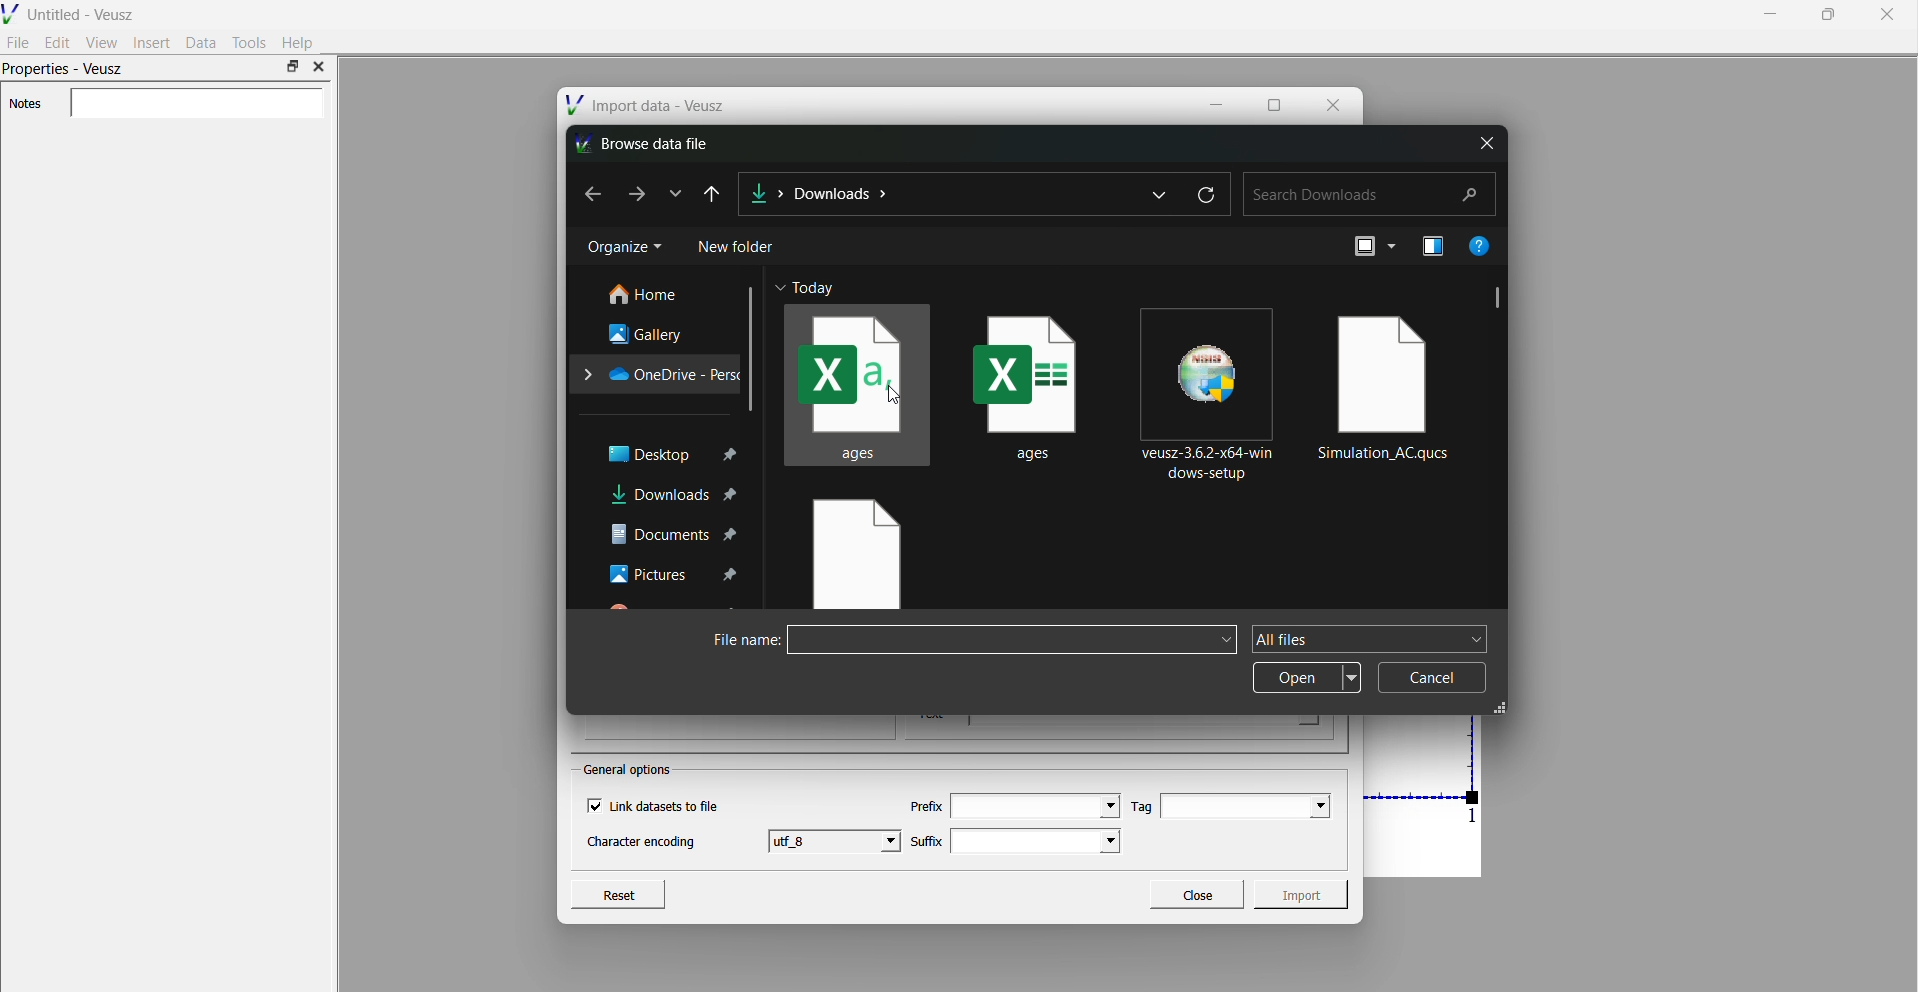 This screenshot has height=992, width=1918. Describe the element at coordinates (1370, 195) in the screenshot. I see `Search Downloads` at that location.